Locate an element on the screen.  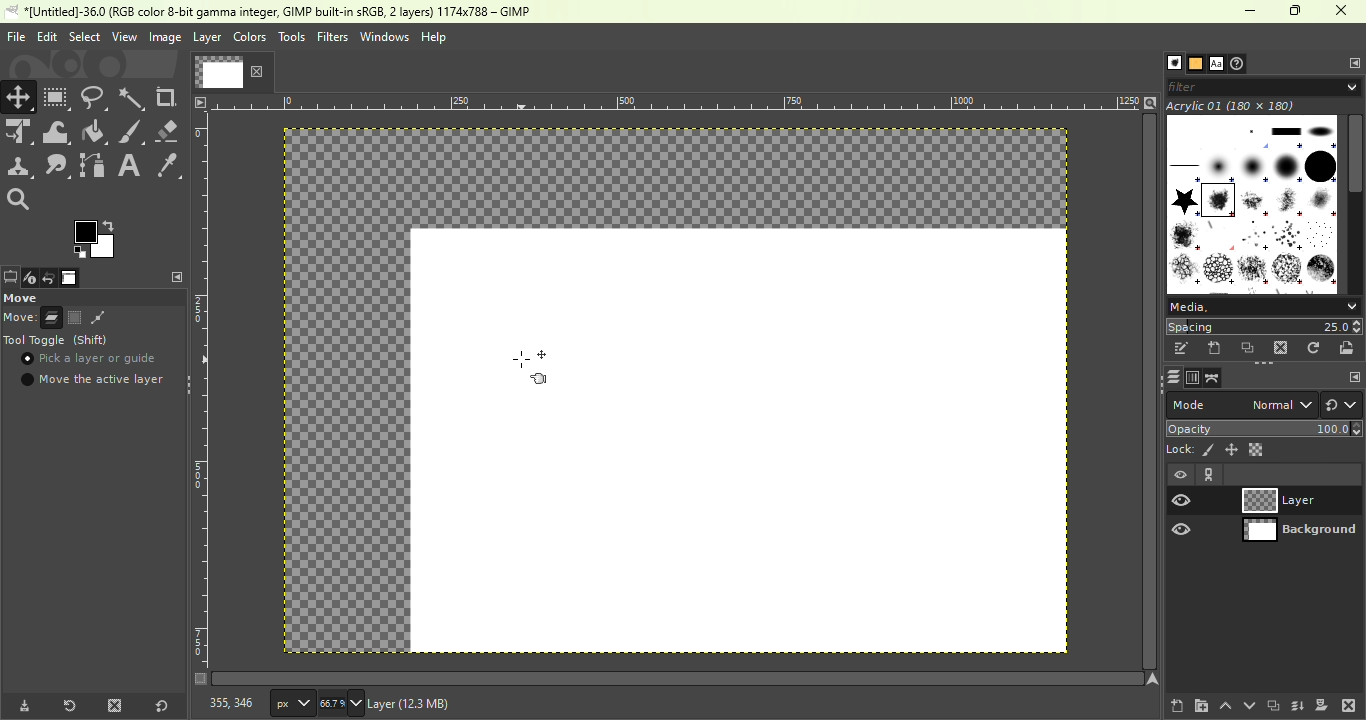
Brushes is located at coordinates (1169, 63).